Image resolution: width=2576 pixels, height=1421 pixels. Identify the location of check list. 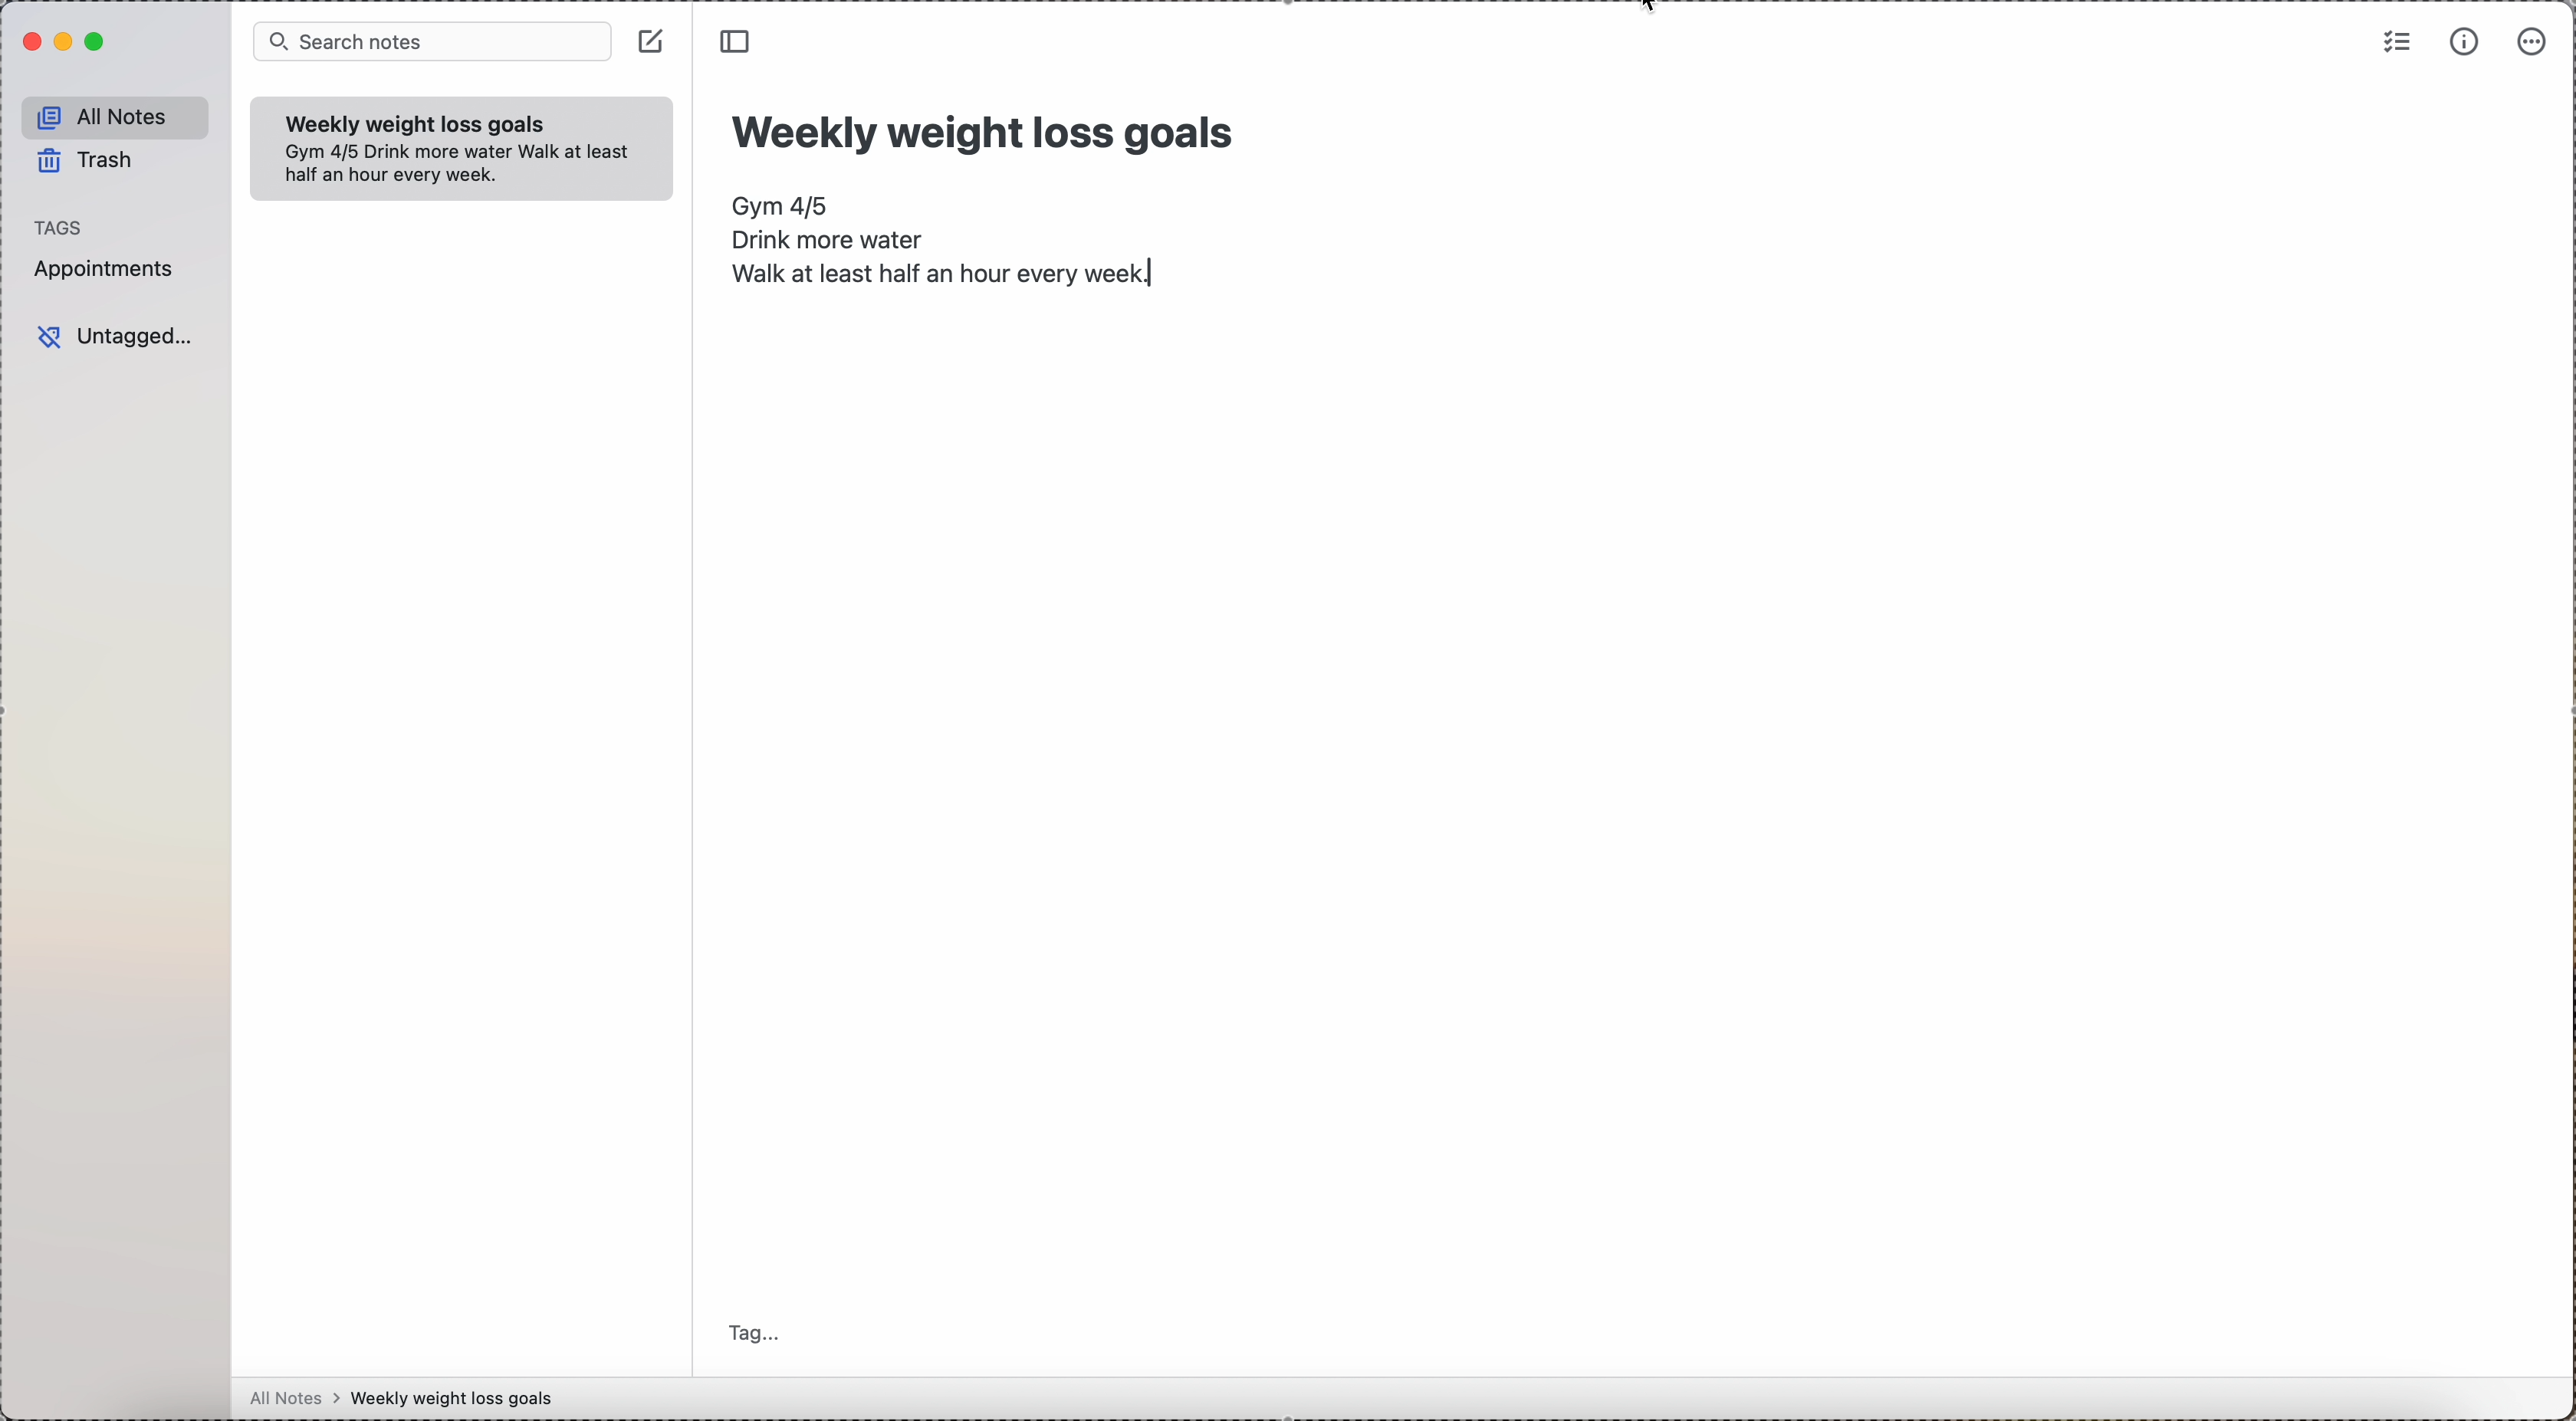
(2394, 44).